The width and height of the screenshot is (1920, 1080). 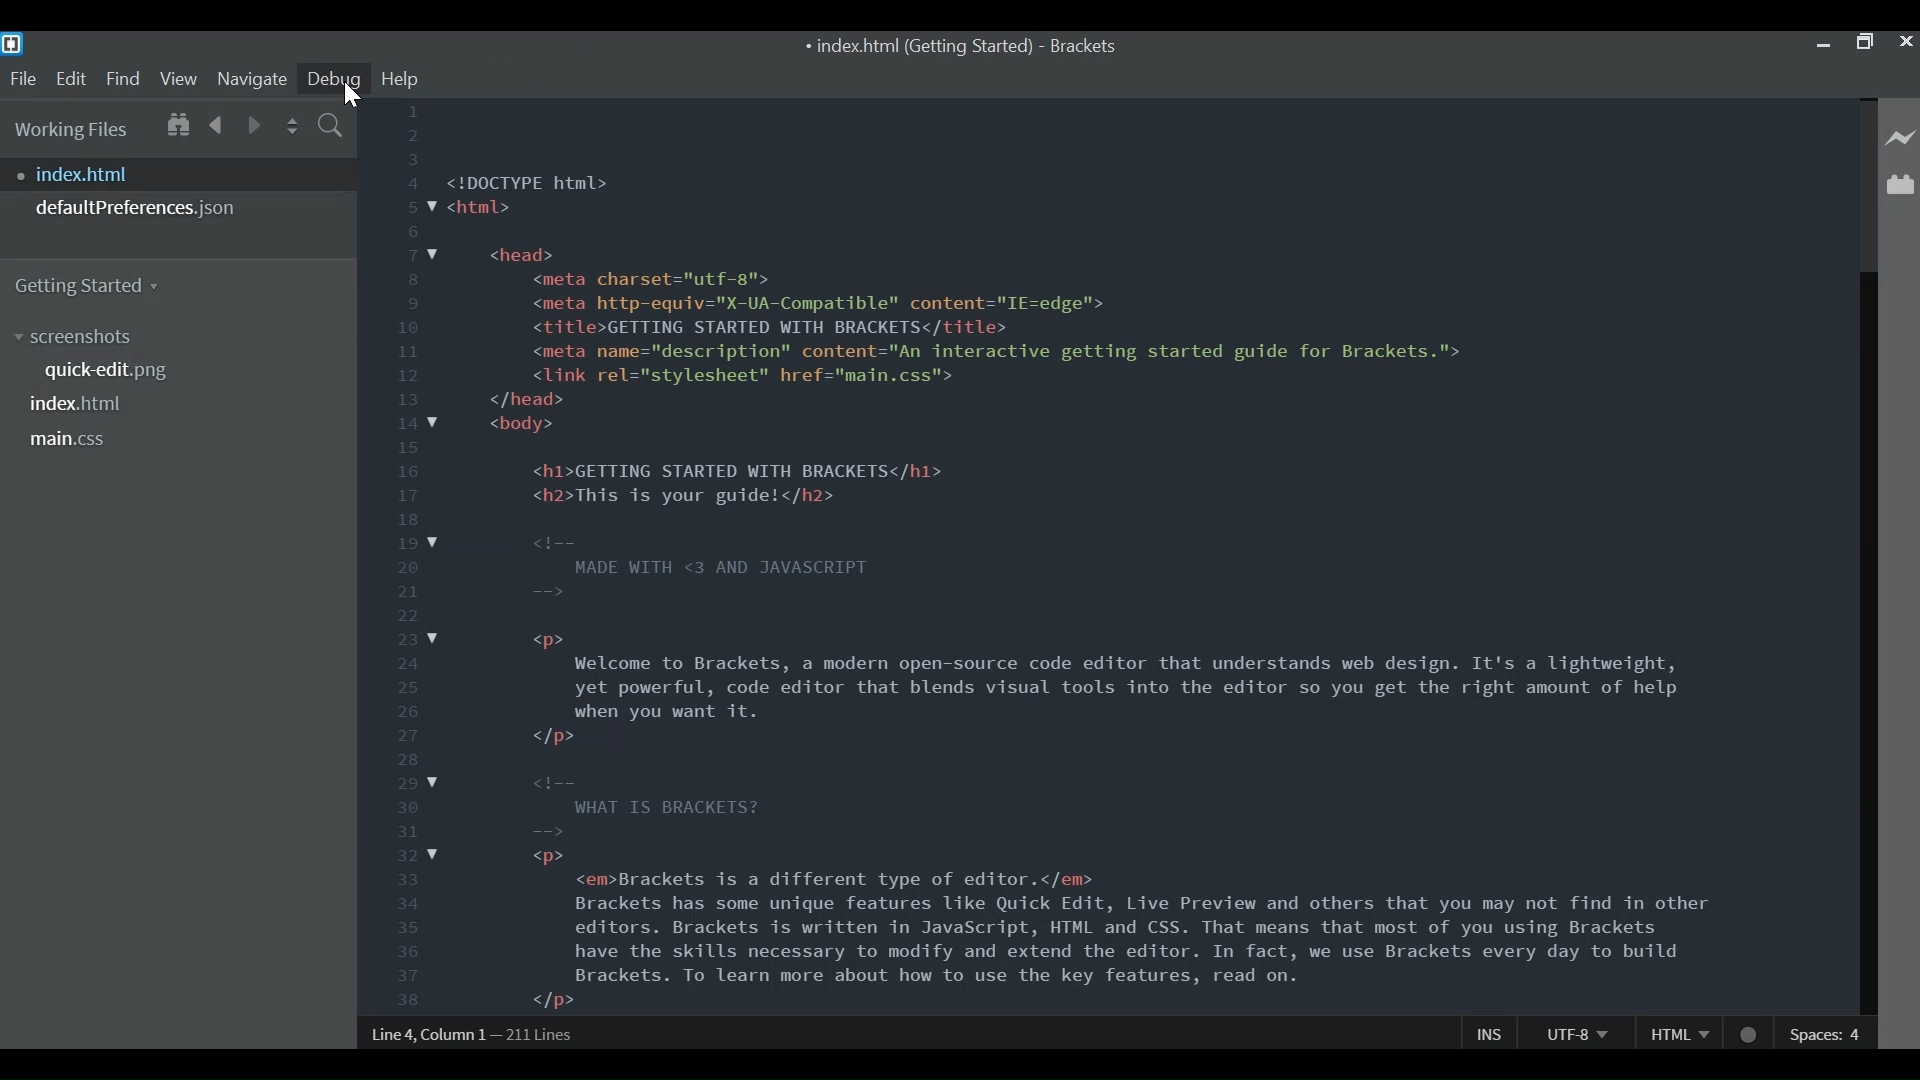 I want to click on Navigate Backwards, so click(x=217, y=122).